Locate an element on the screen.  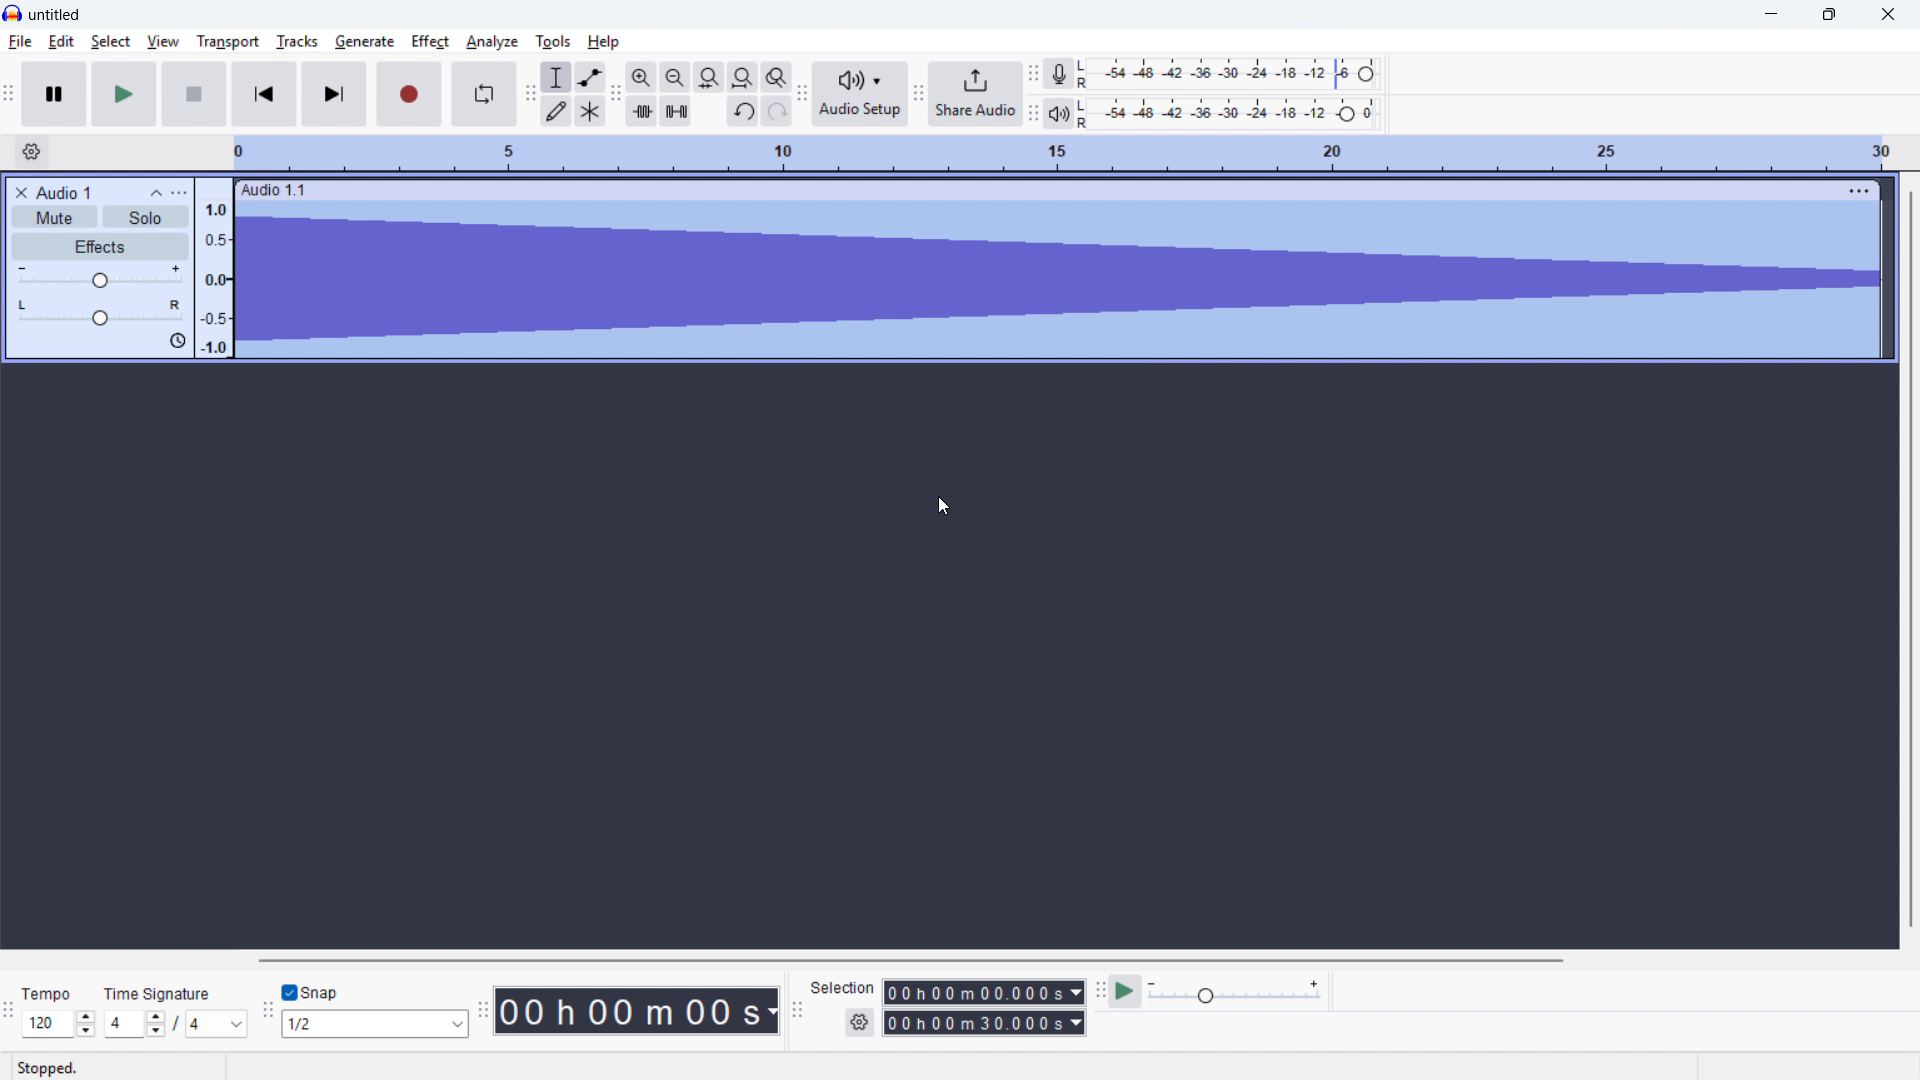
Selection tool is located at coordinates (556, 76).